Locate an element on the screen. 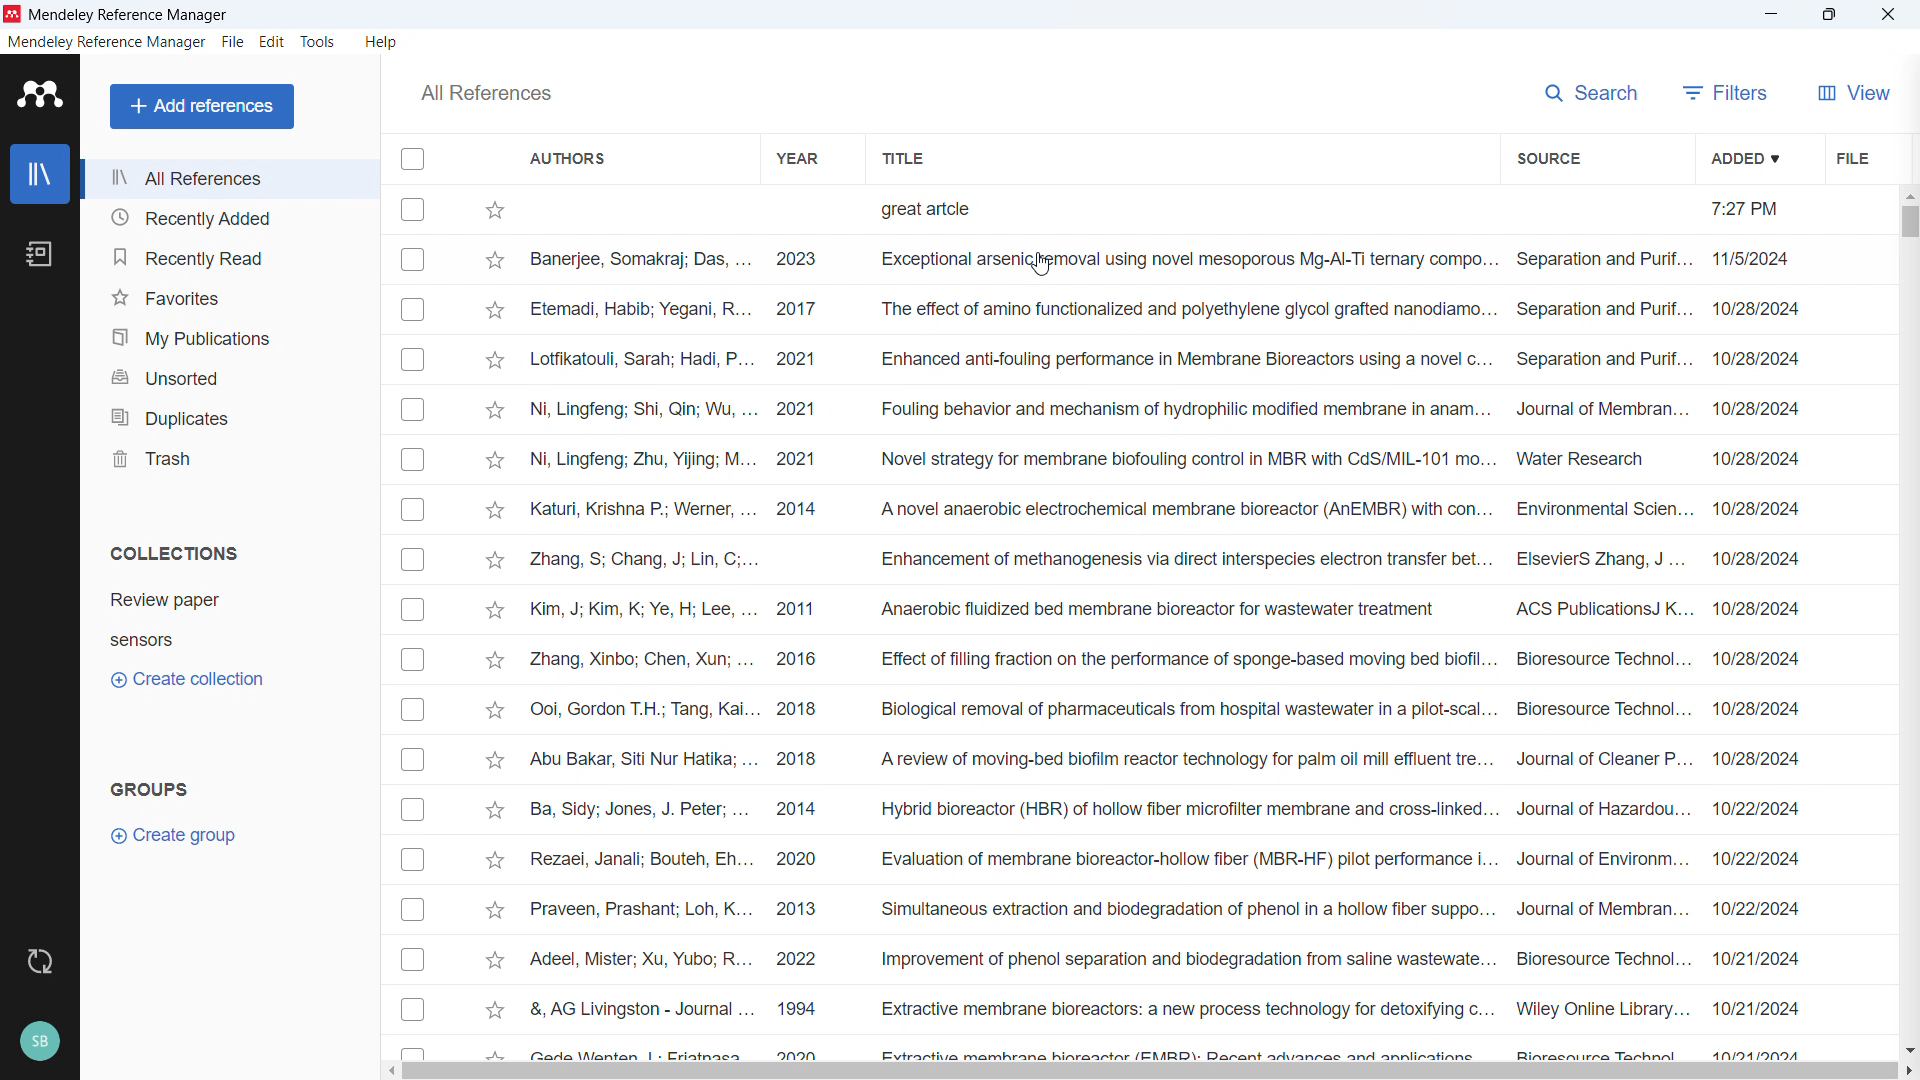 The image size is (1920, 1080). help is located at coordinates (383, 43).